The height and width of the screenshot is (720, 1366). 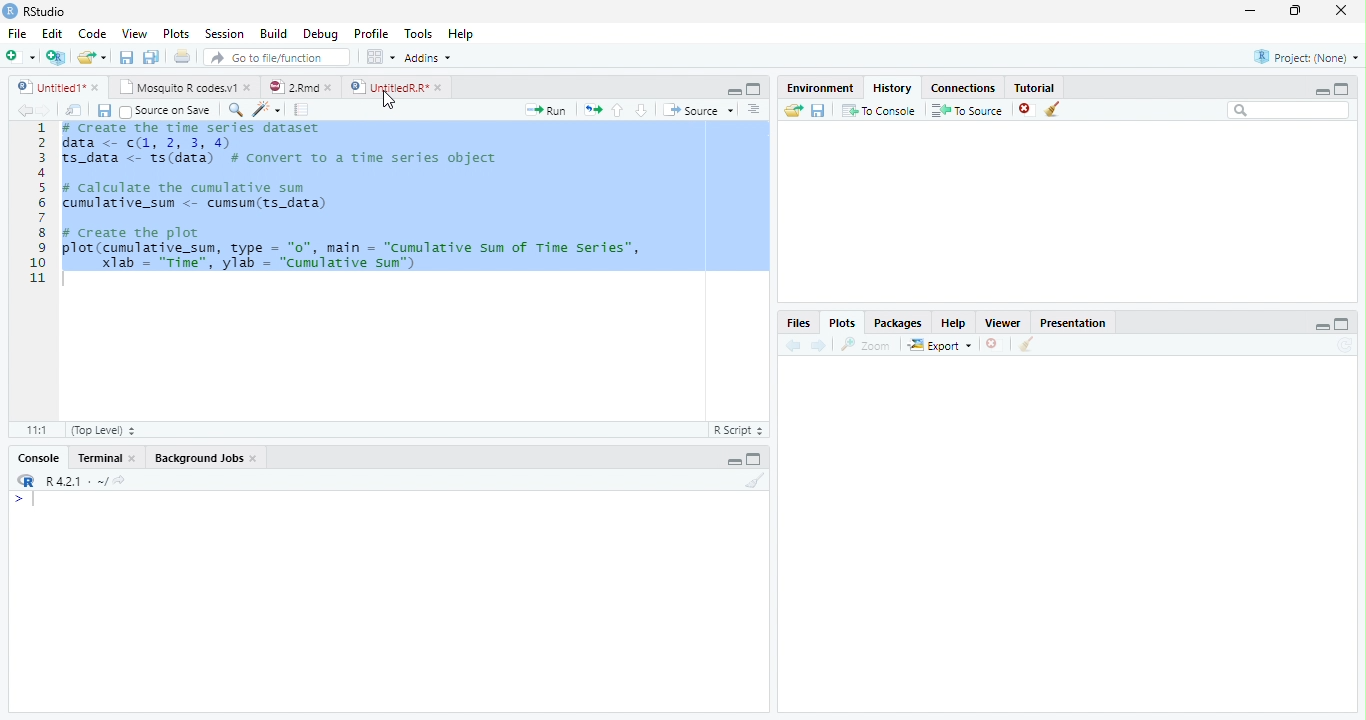 I want to click on 1:1, so click(x=33, y=429).